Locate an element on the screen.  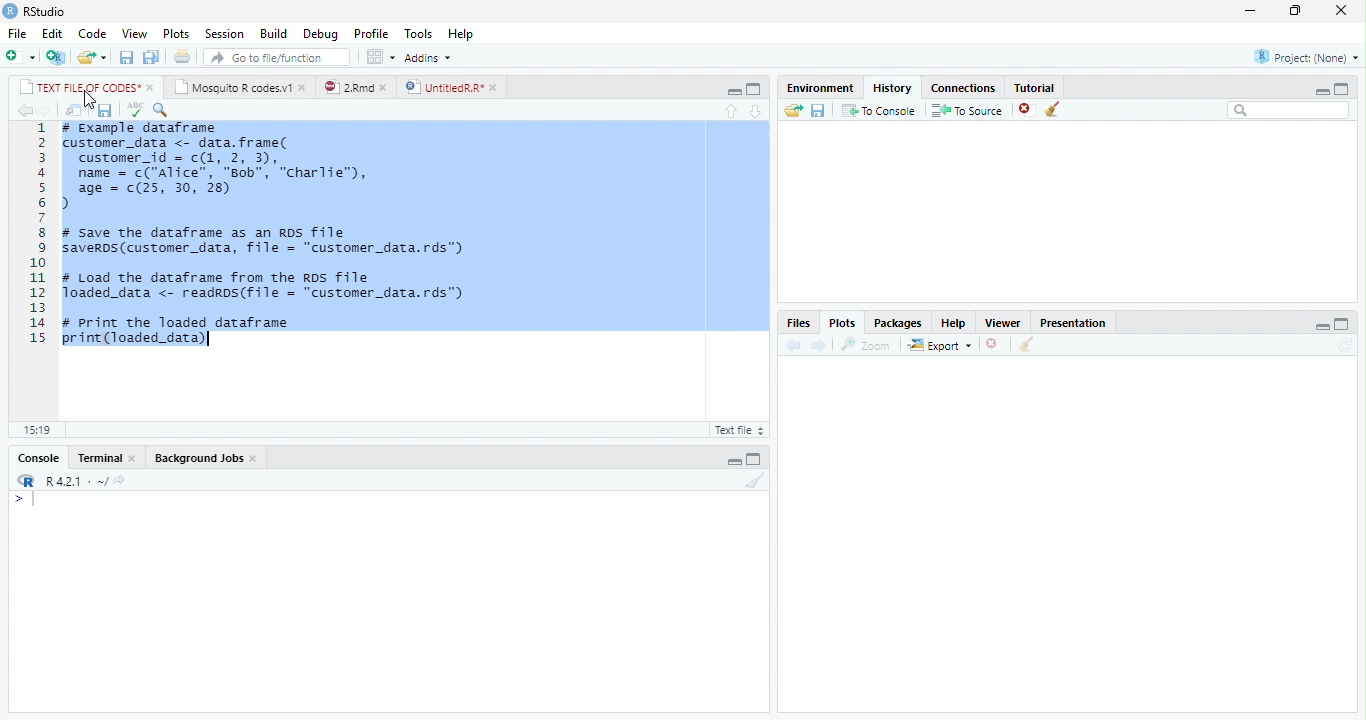
Export is located at coordinates (939, 345).